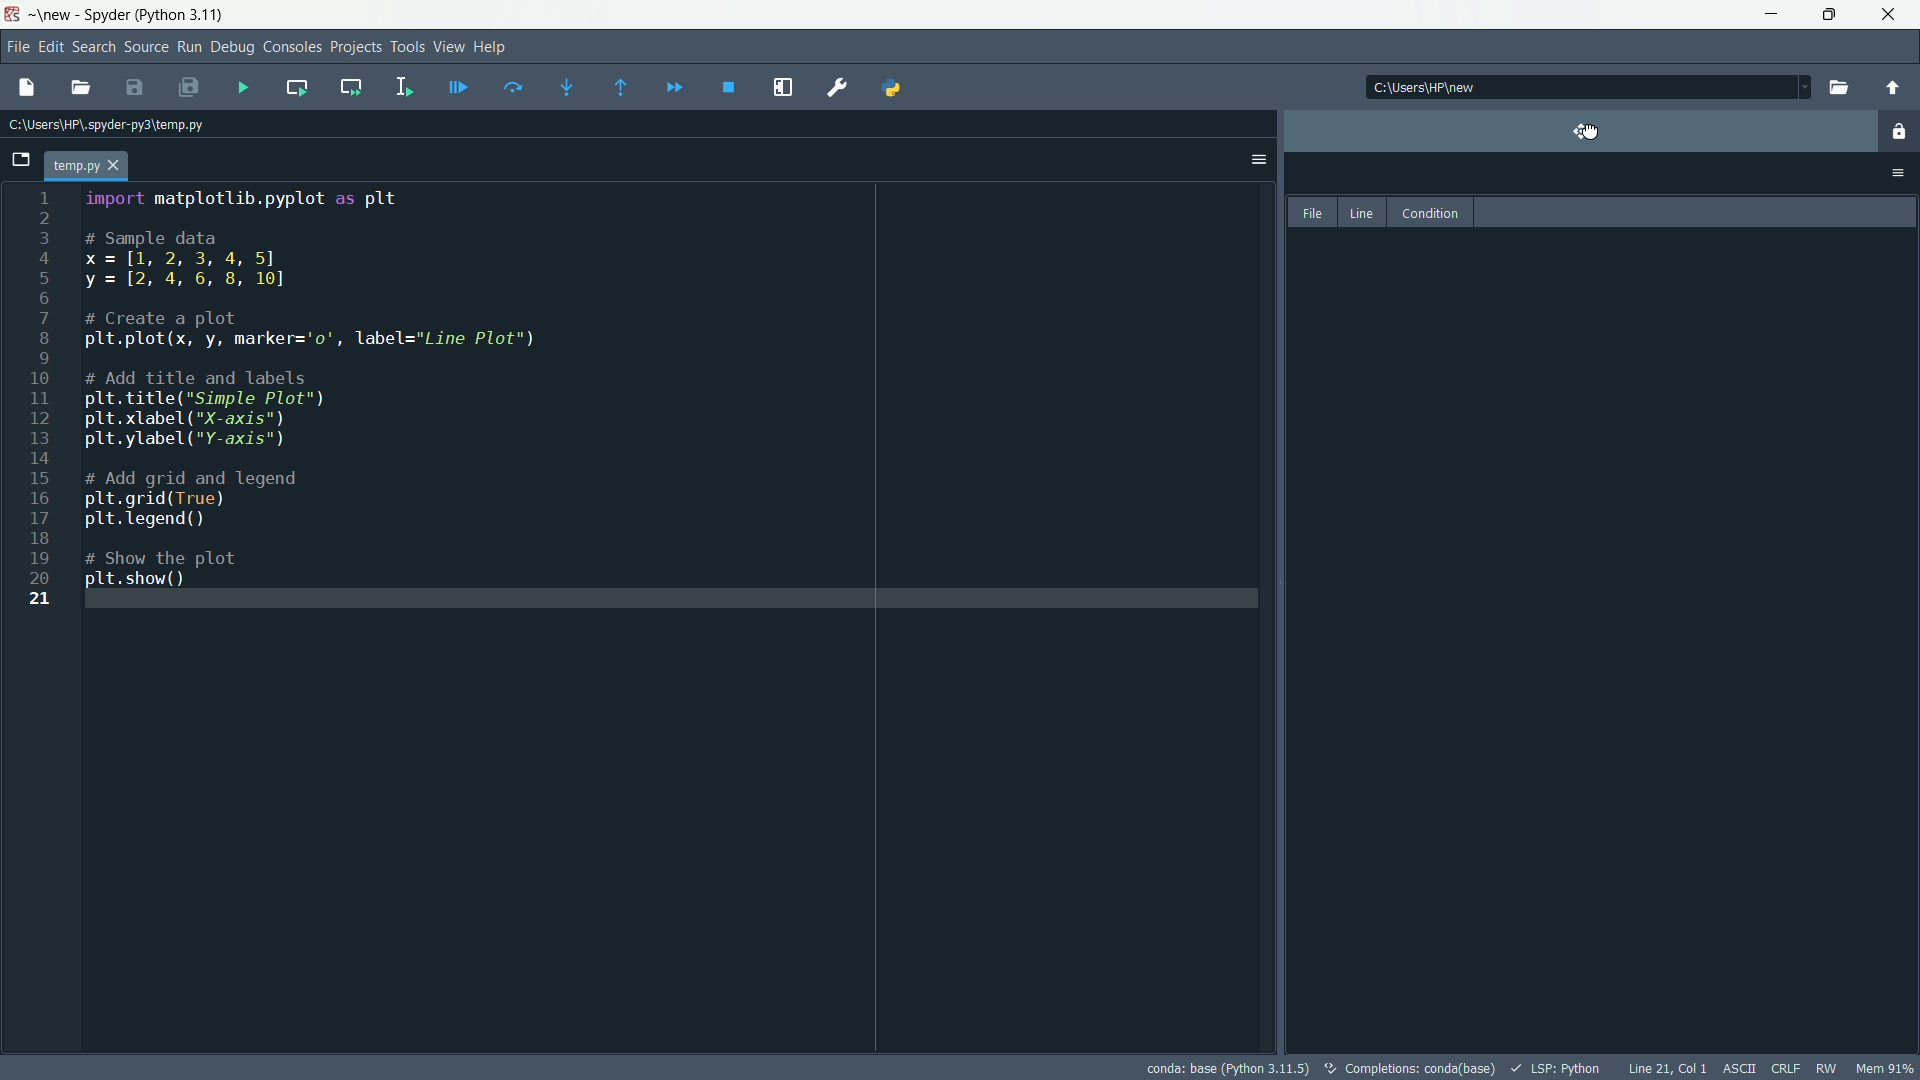 The height and width of the screenshot is (1080, 1920). Describe the element at coordinates (1769, 14) in the screenshot. I see `minimize app` at that location.